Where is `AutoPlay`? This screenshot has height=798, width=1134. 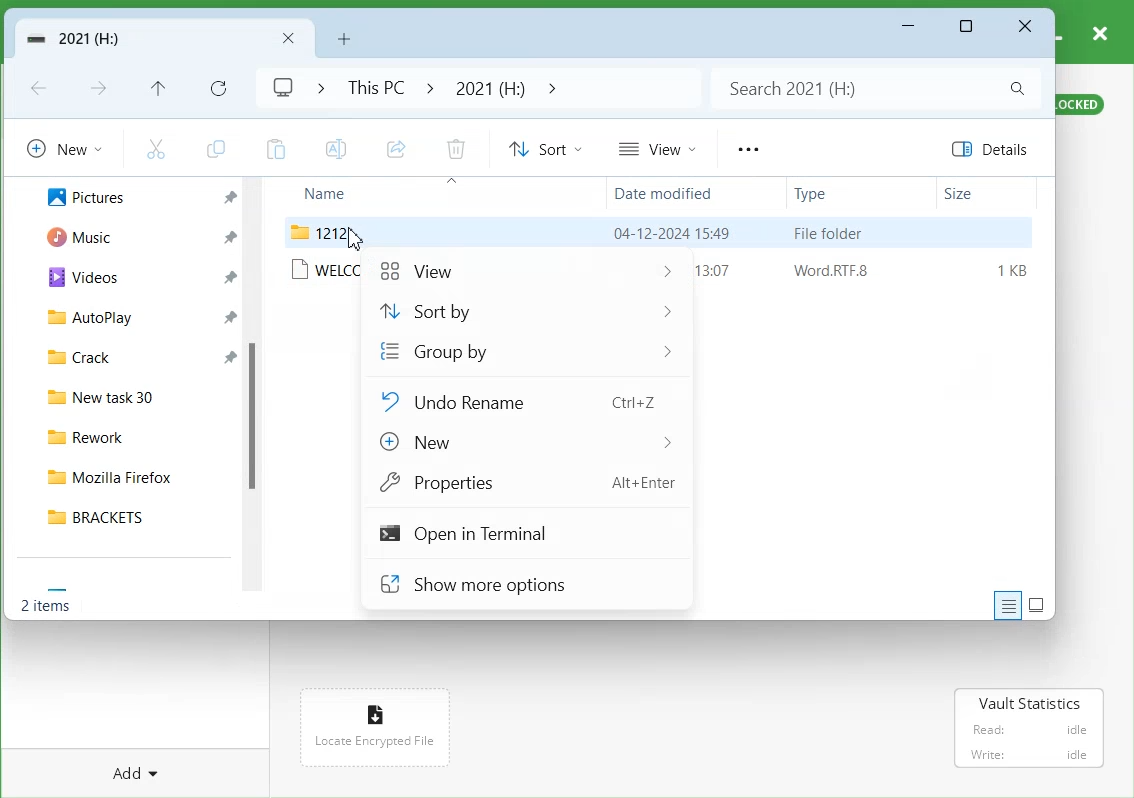
AutoPlay is located at coordinates (83, 320).